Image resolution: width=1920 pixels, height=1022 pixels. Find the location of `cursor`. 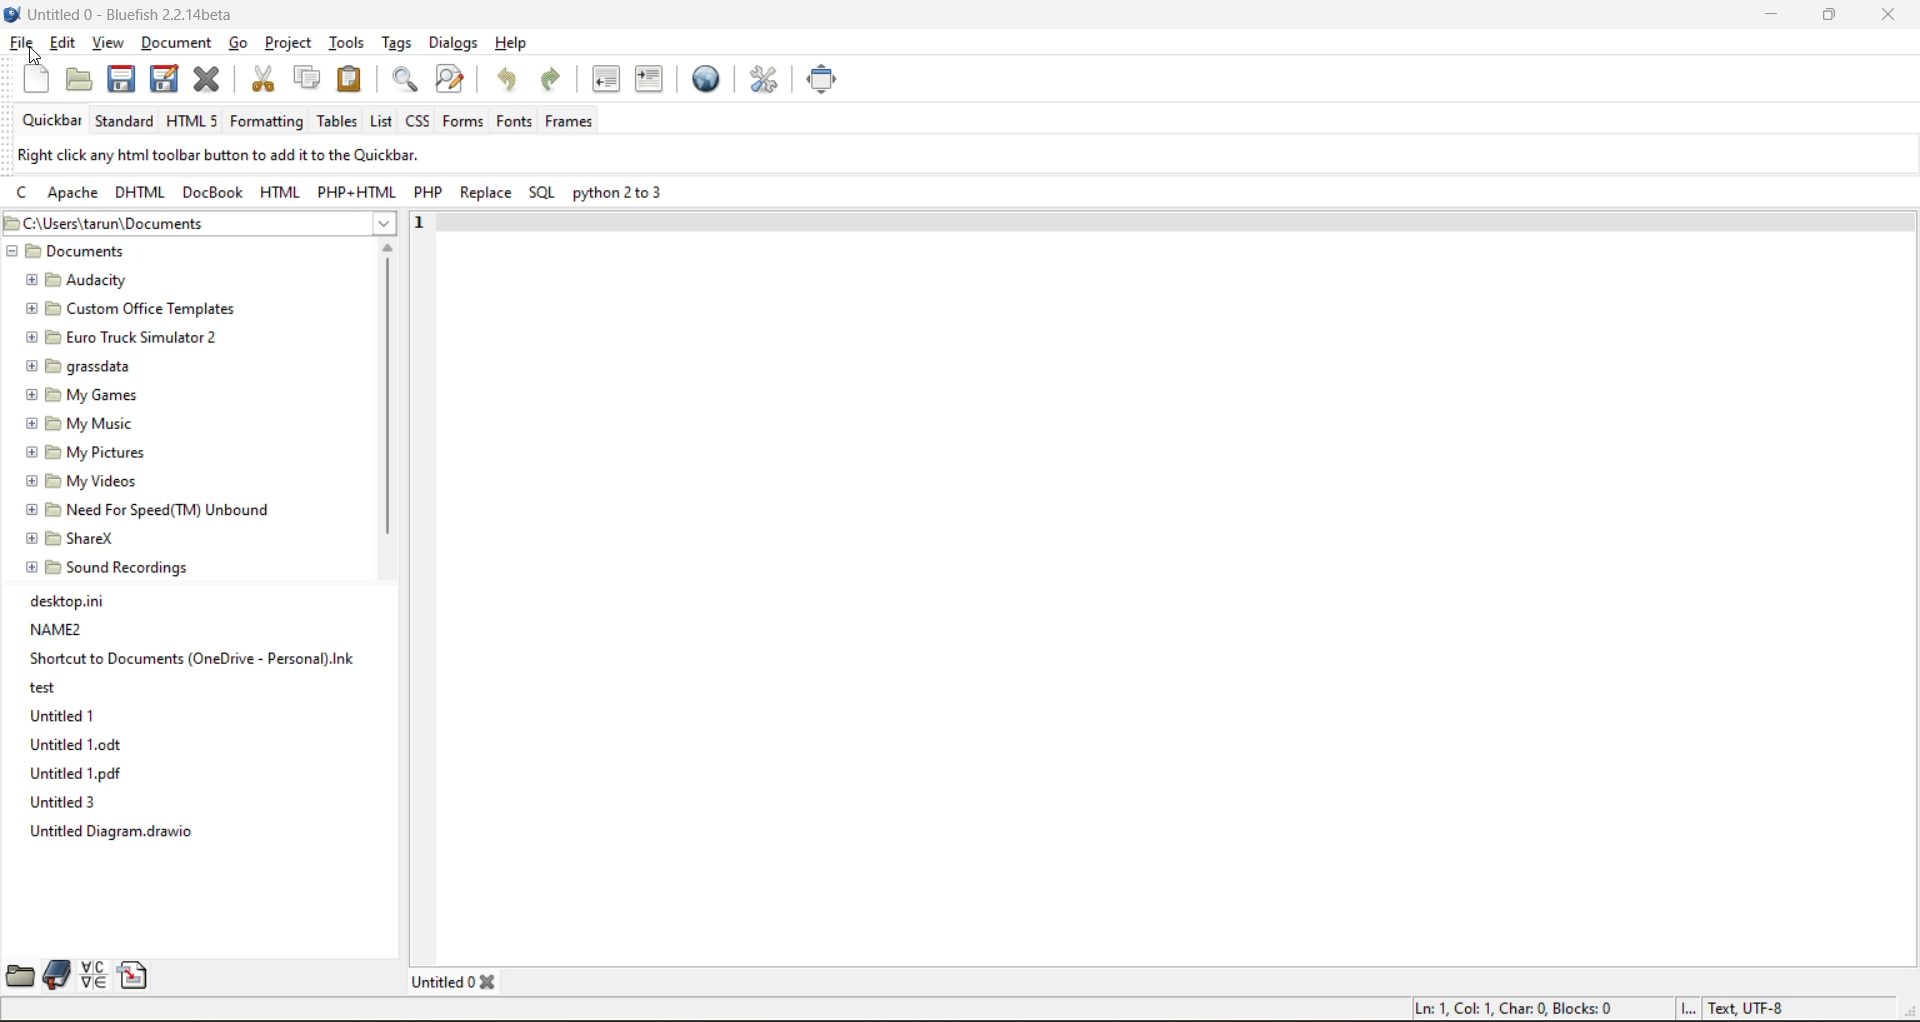

cursor is located at coordinates (32, 56).